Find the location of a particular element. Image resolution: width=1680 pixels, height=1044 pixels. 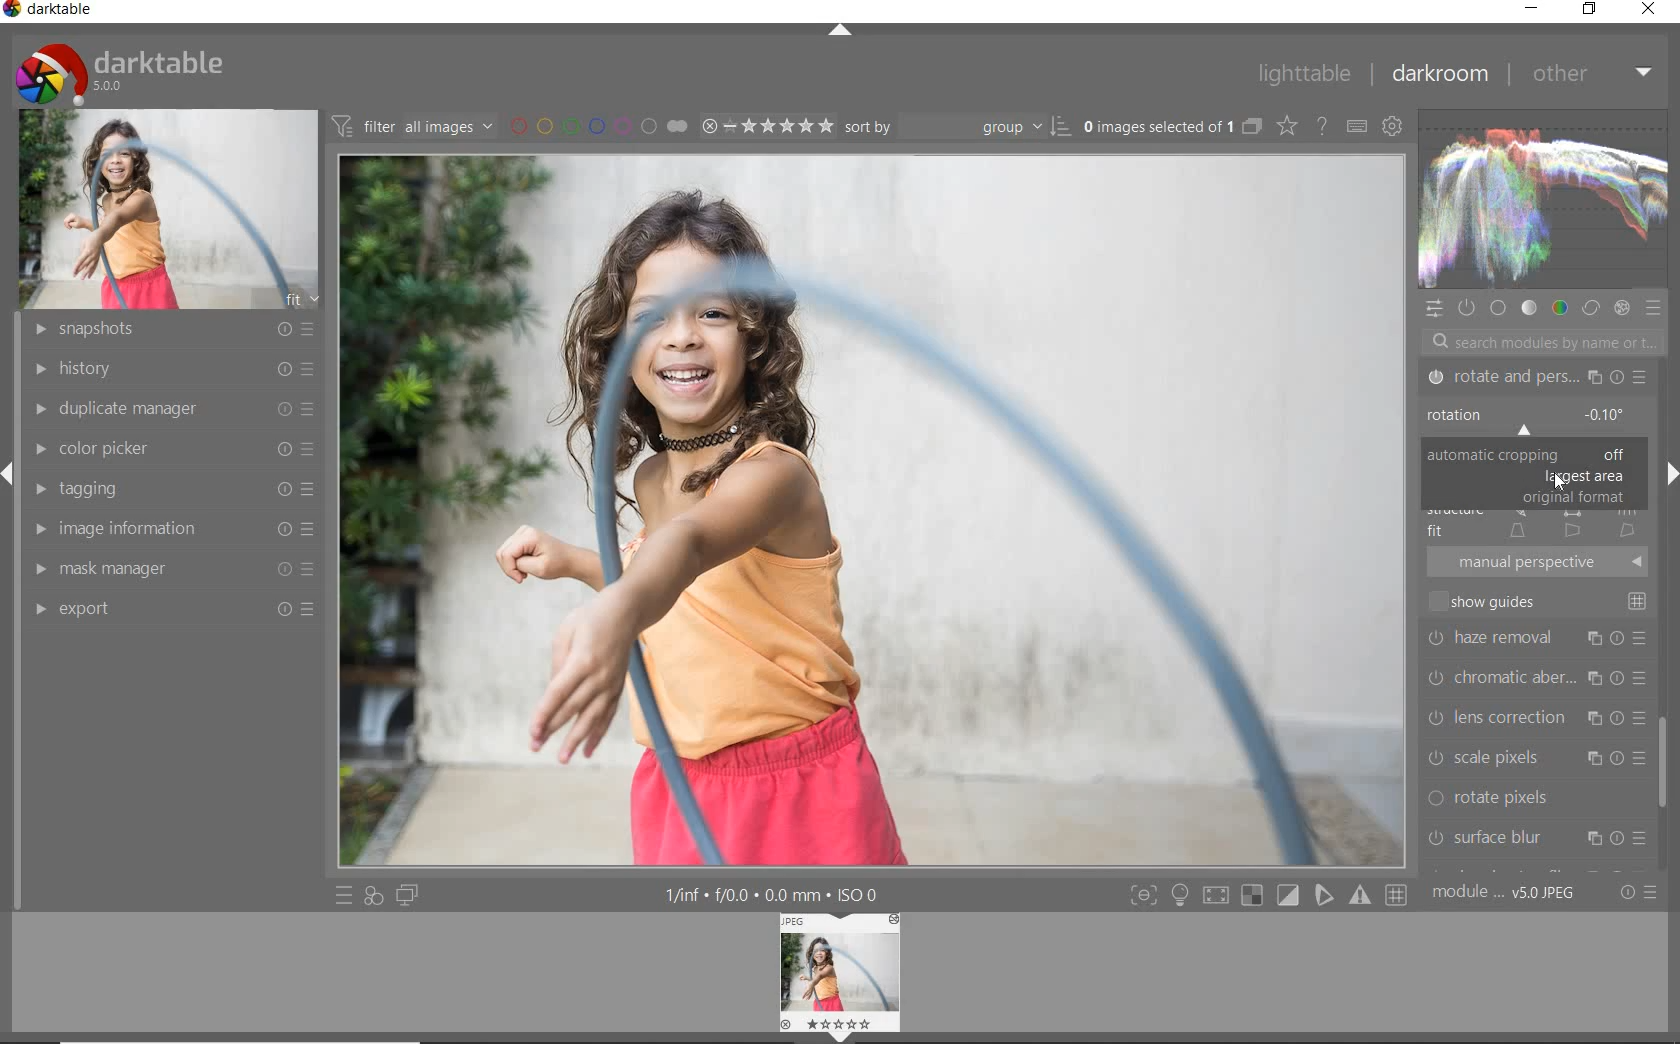

tagging is located at coordinates (173, 488).